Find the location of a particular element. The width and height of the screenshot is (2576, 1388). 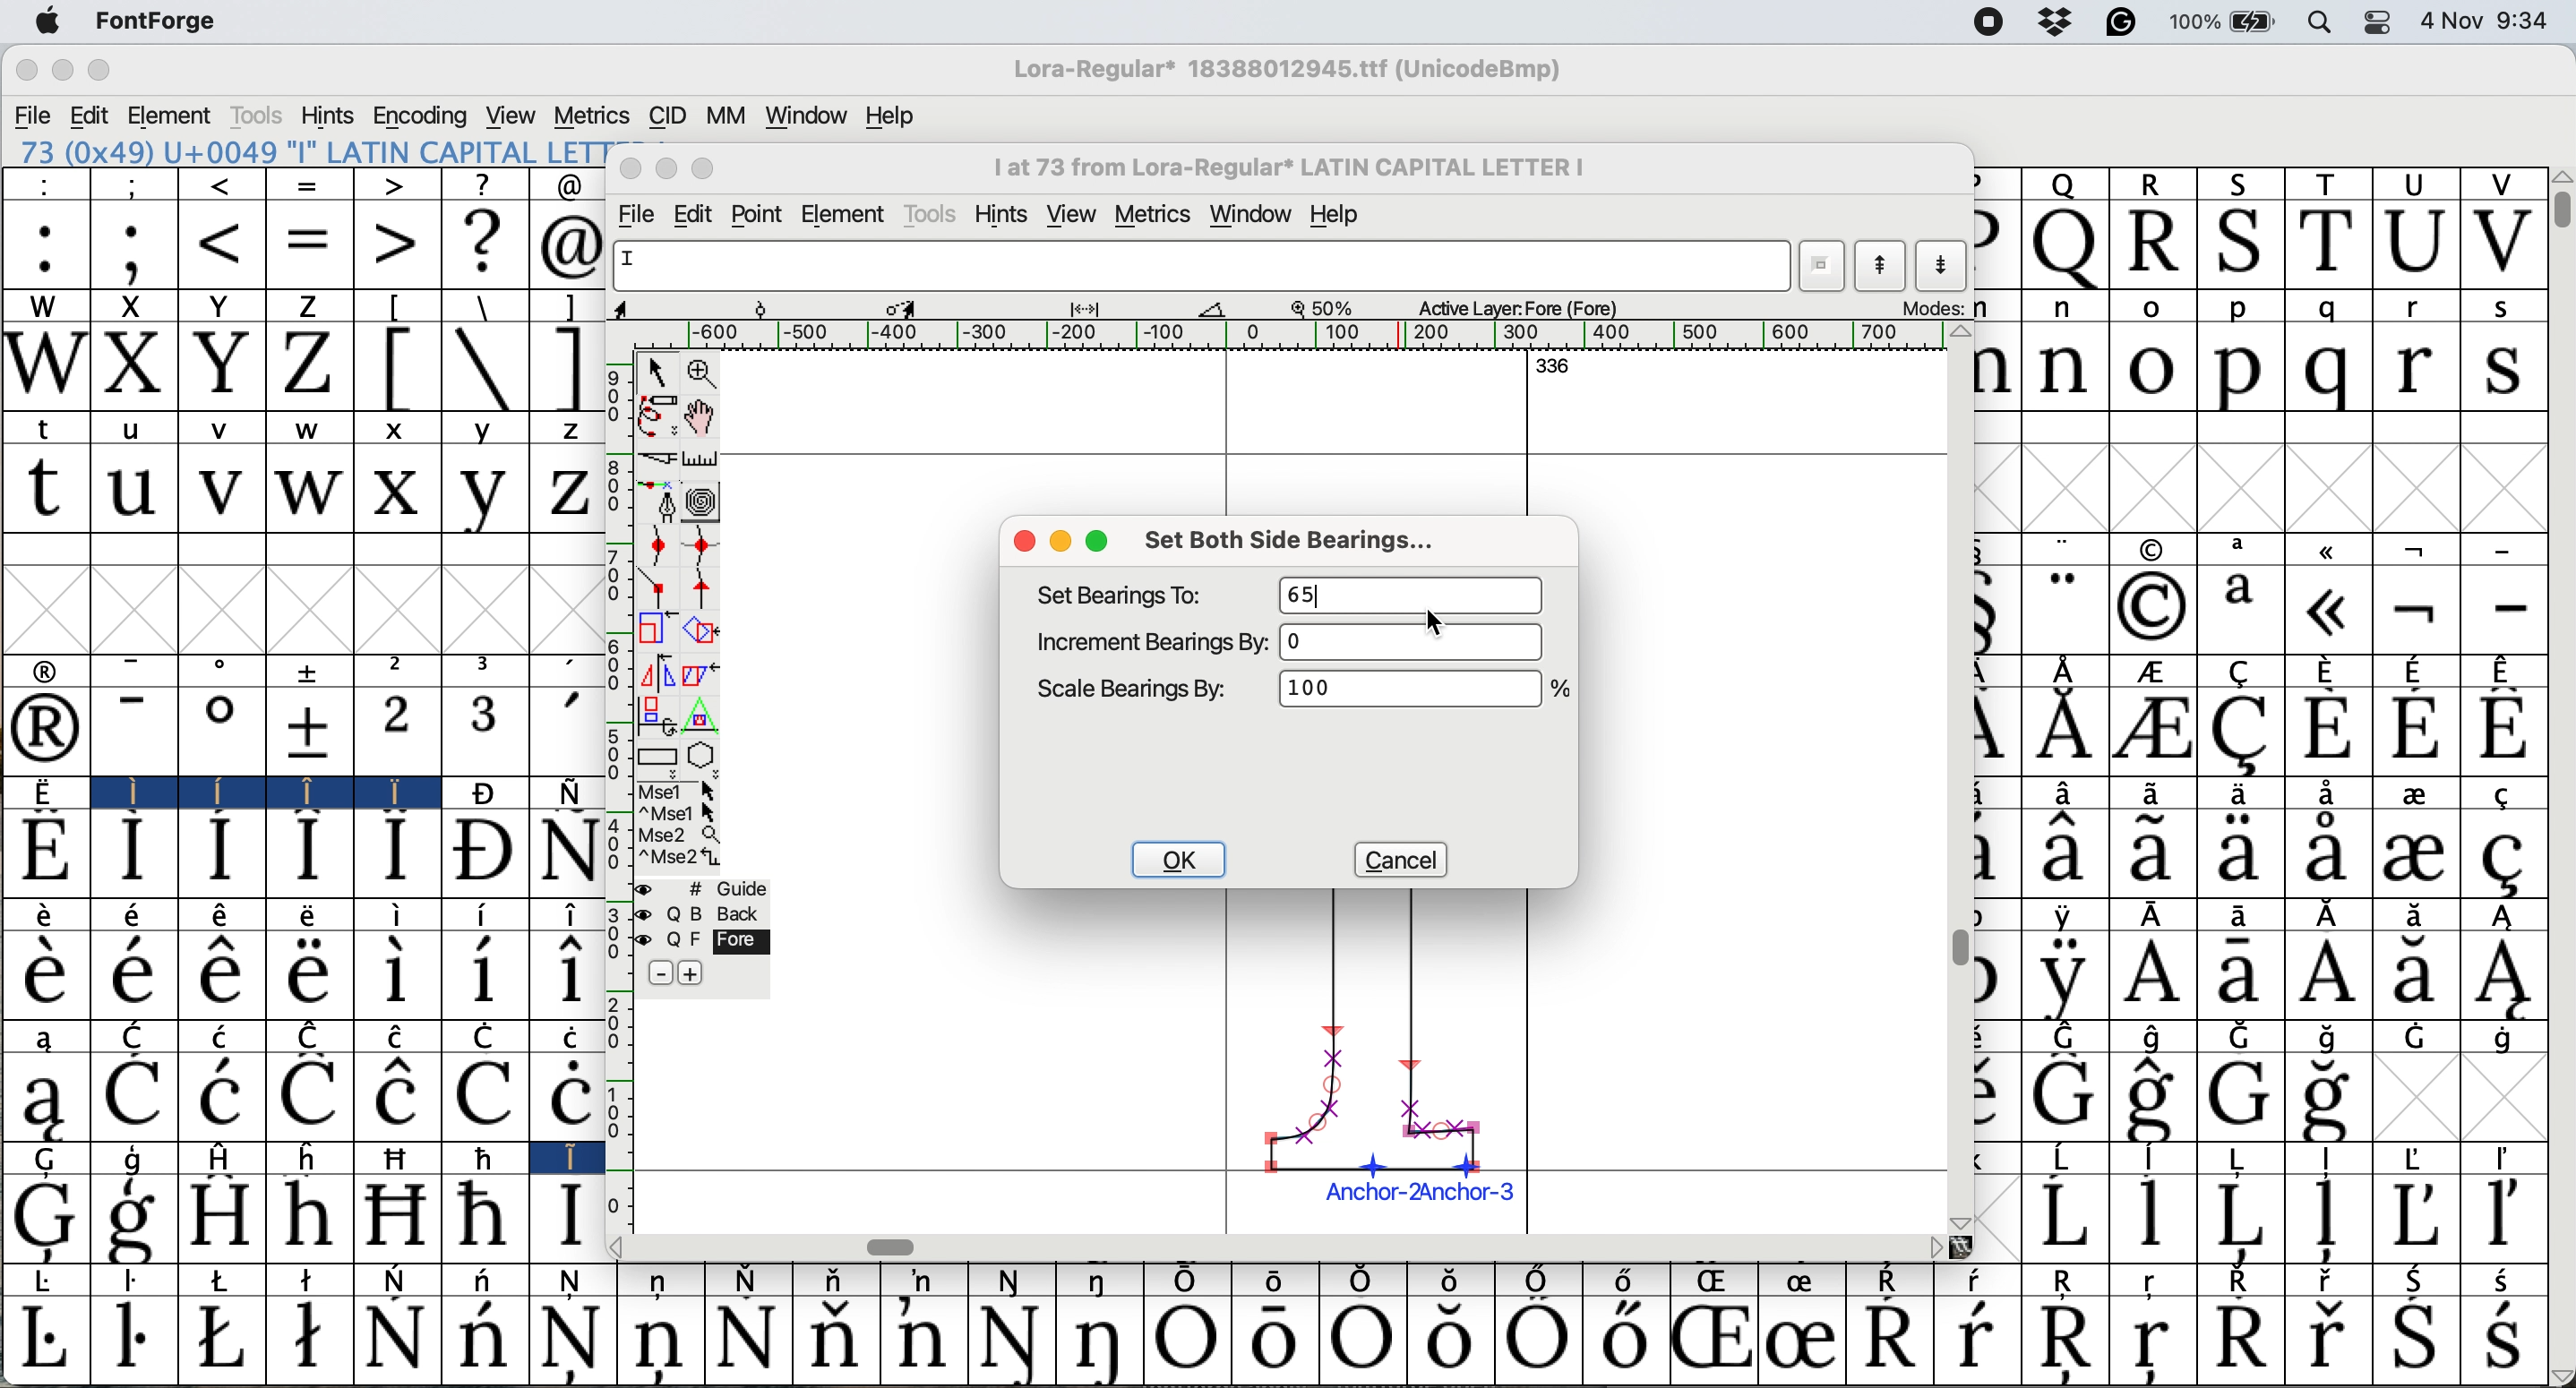

3 is located at coordinates (487, 731).